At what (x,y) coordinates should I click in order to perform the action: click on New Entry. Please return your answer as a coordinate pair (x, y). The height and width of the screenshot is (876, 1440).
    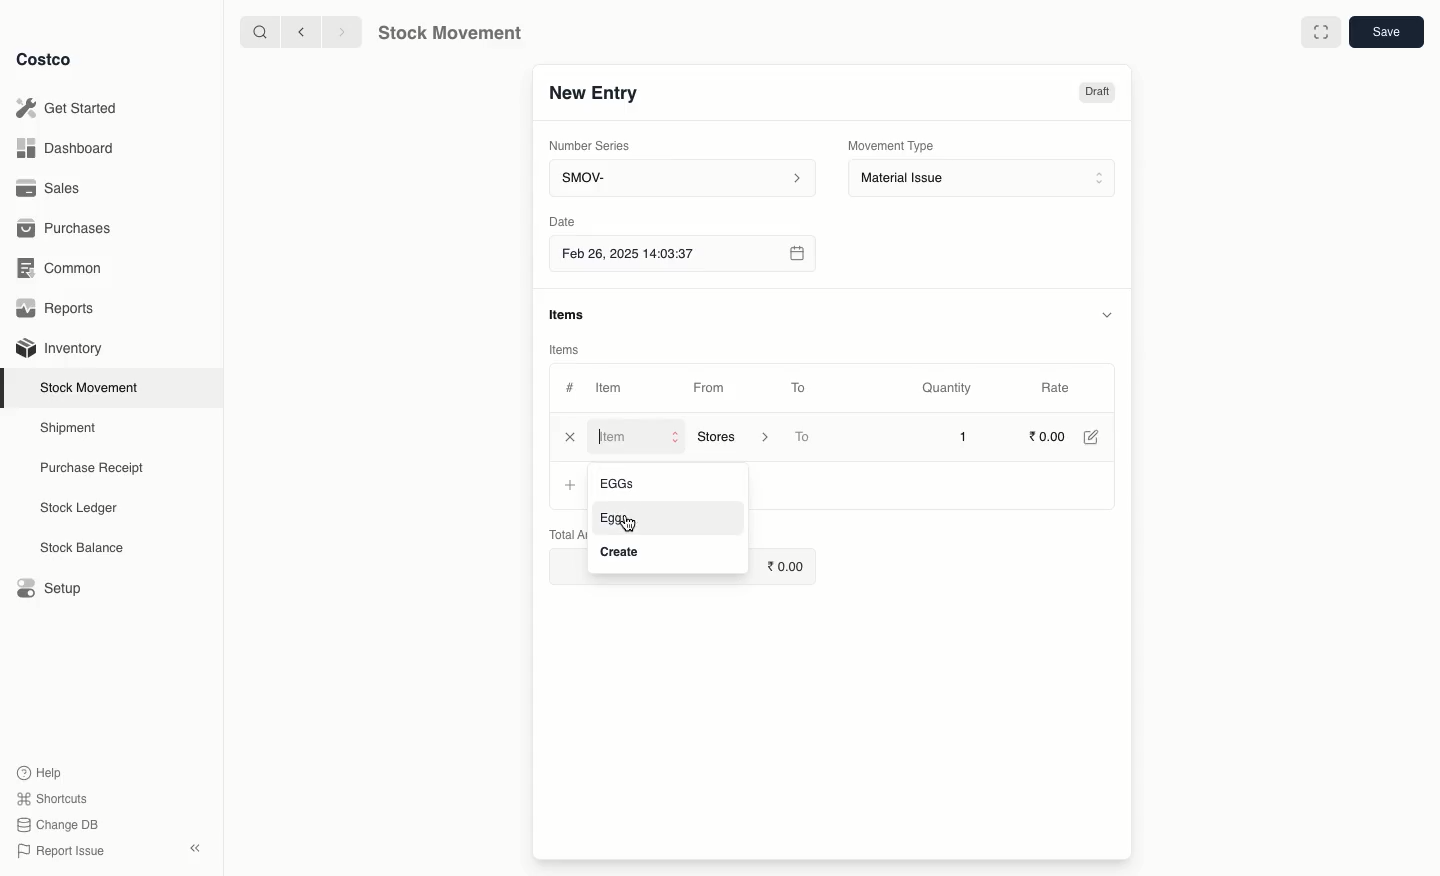
    Looking at the image, I should click on (596, 97).